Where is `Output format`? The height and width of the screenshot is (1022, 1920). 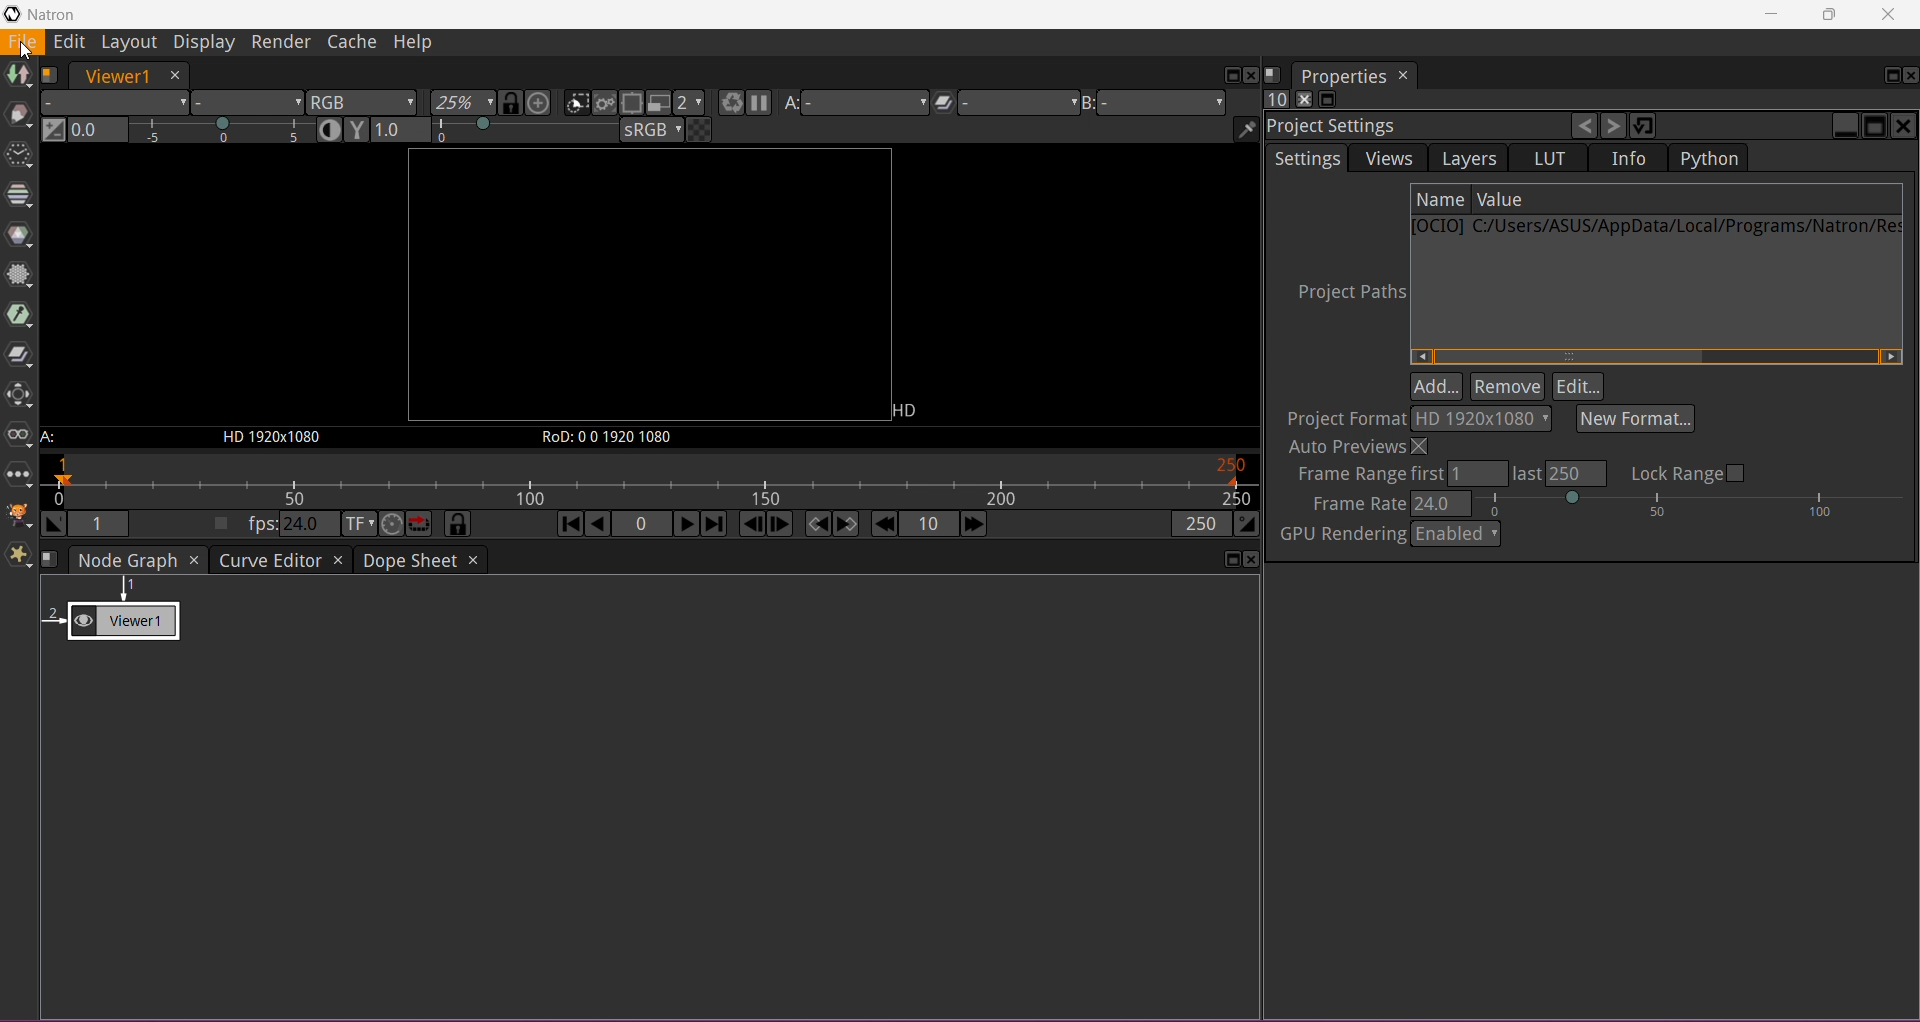
Output format is located at coordinates (1483, 418).